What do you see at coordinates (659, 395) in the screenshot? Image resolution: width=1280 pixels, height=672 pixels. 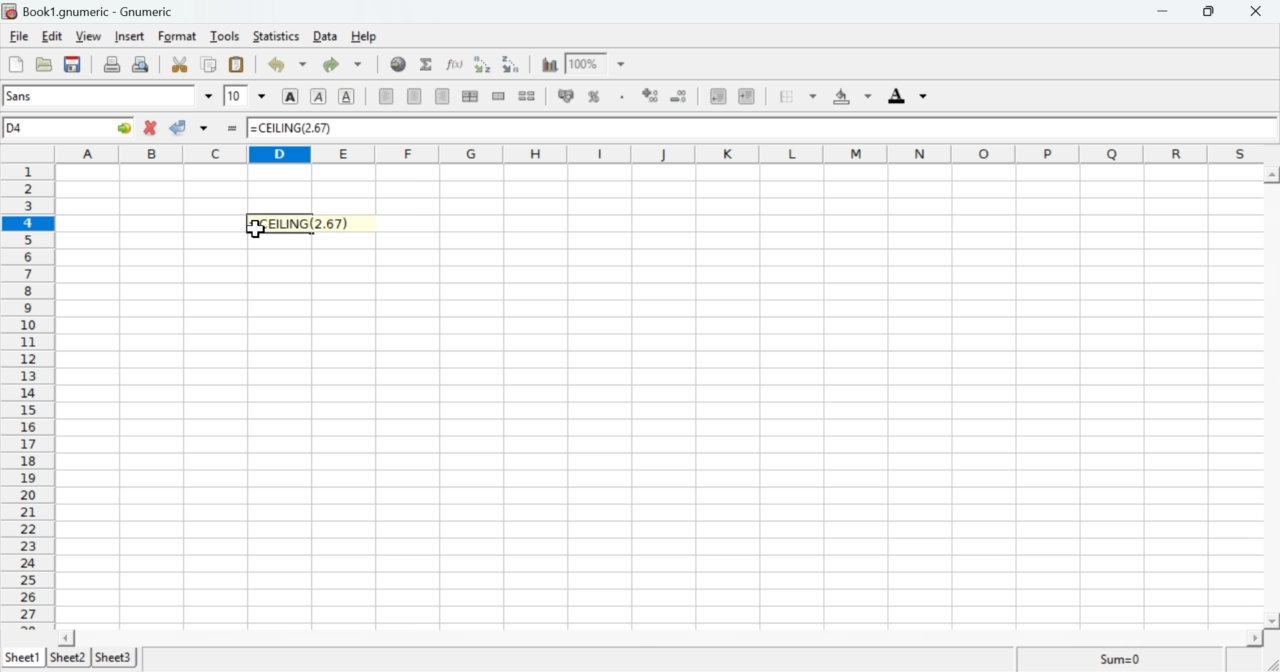 I see `Worksheet` at bounding box center [659, 395].